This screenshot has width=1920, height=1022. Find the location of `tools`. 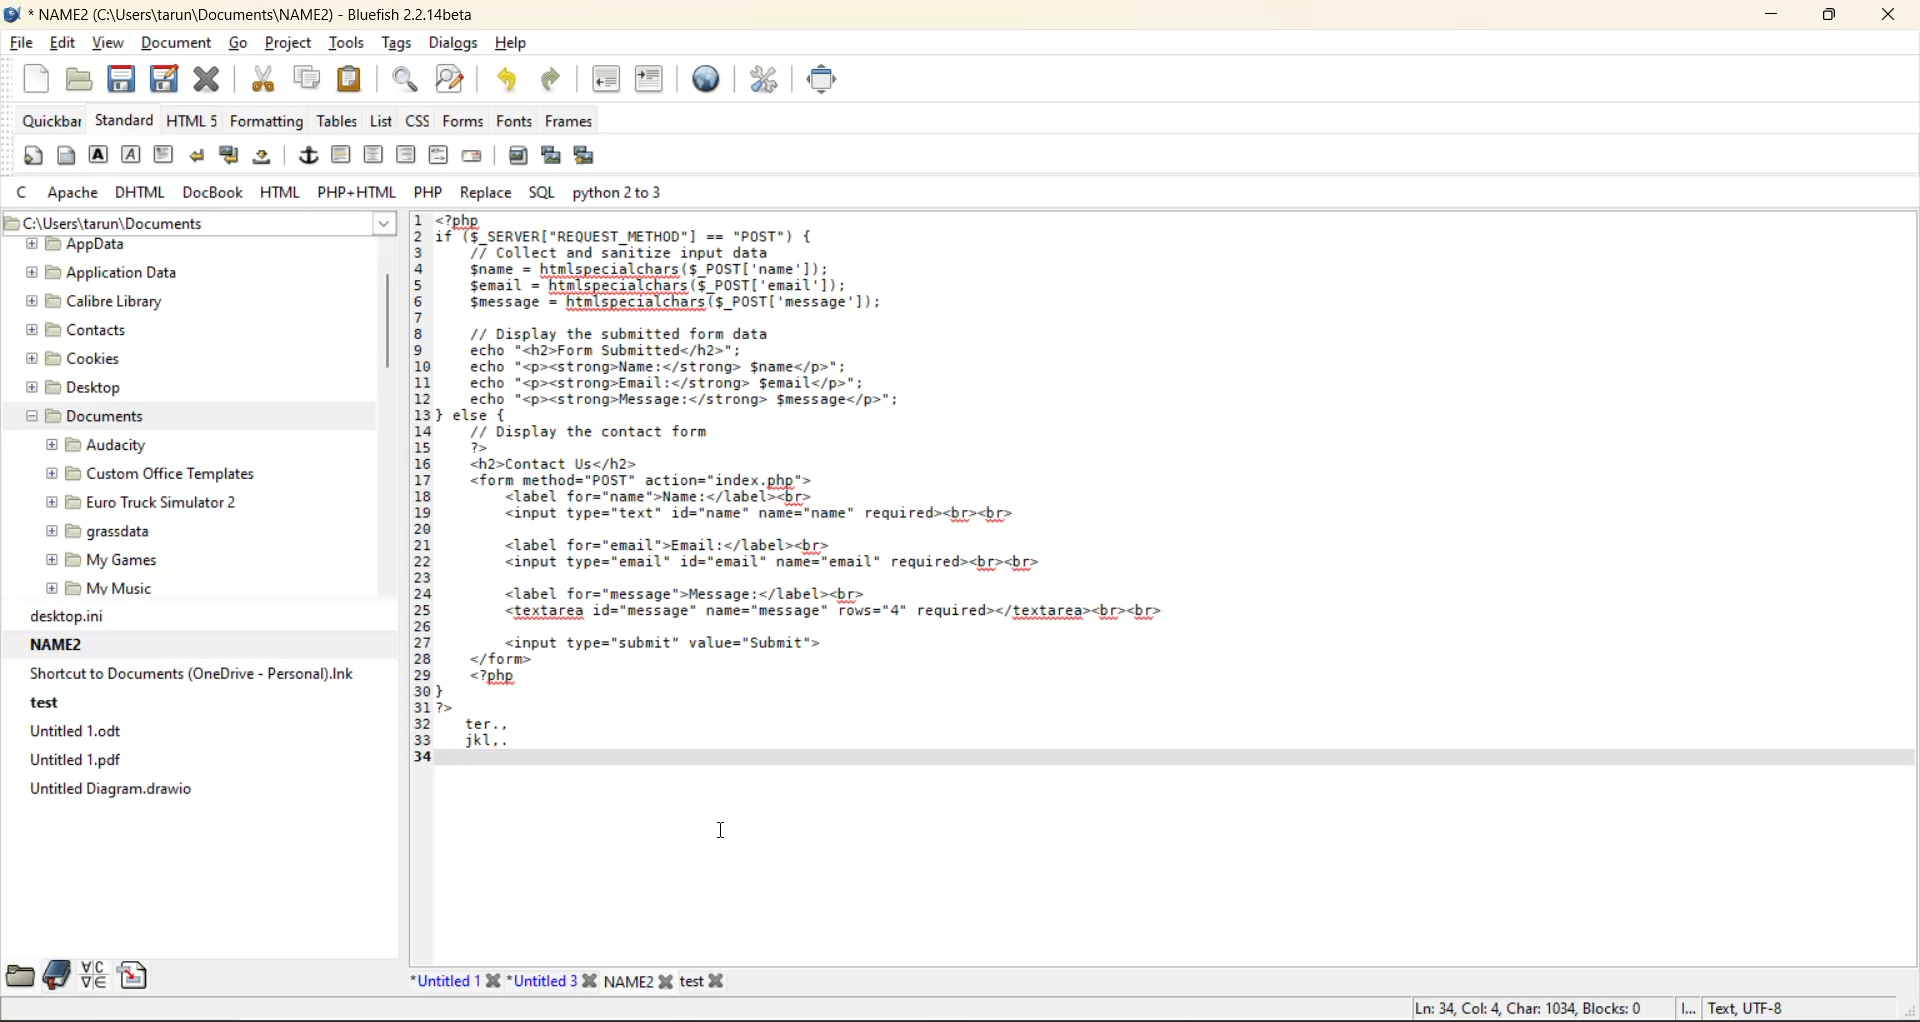

tools is located at coordinates (348, 43).